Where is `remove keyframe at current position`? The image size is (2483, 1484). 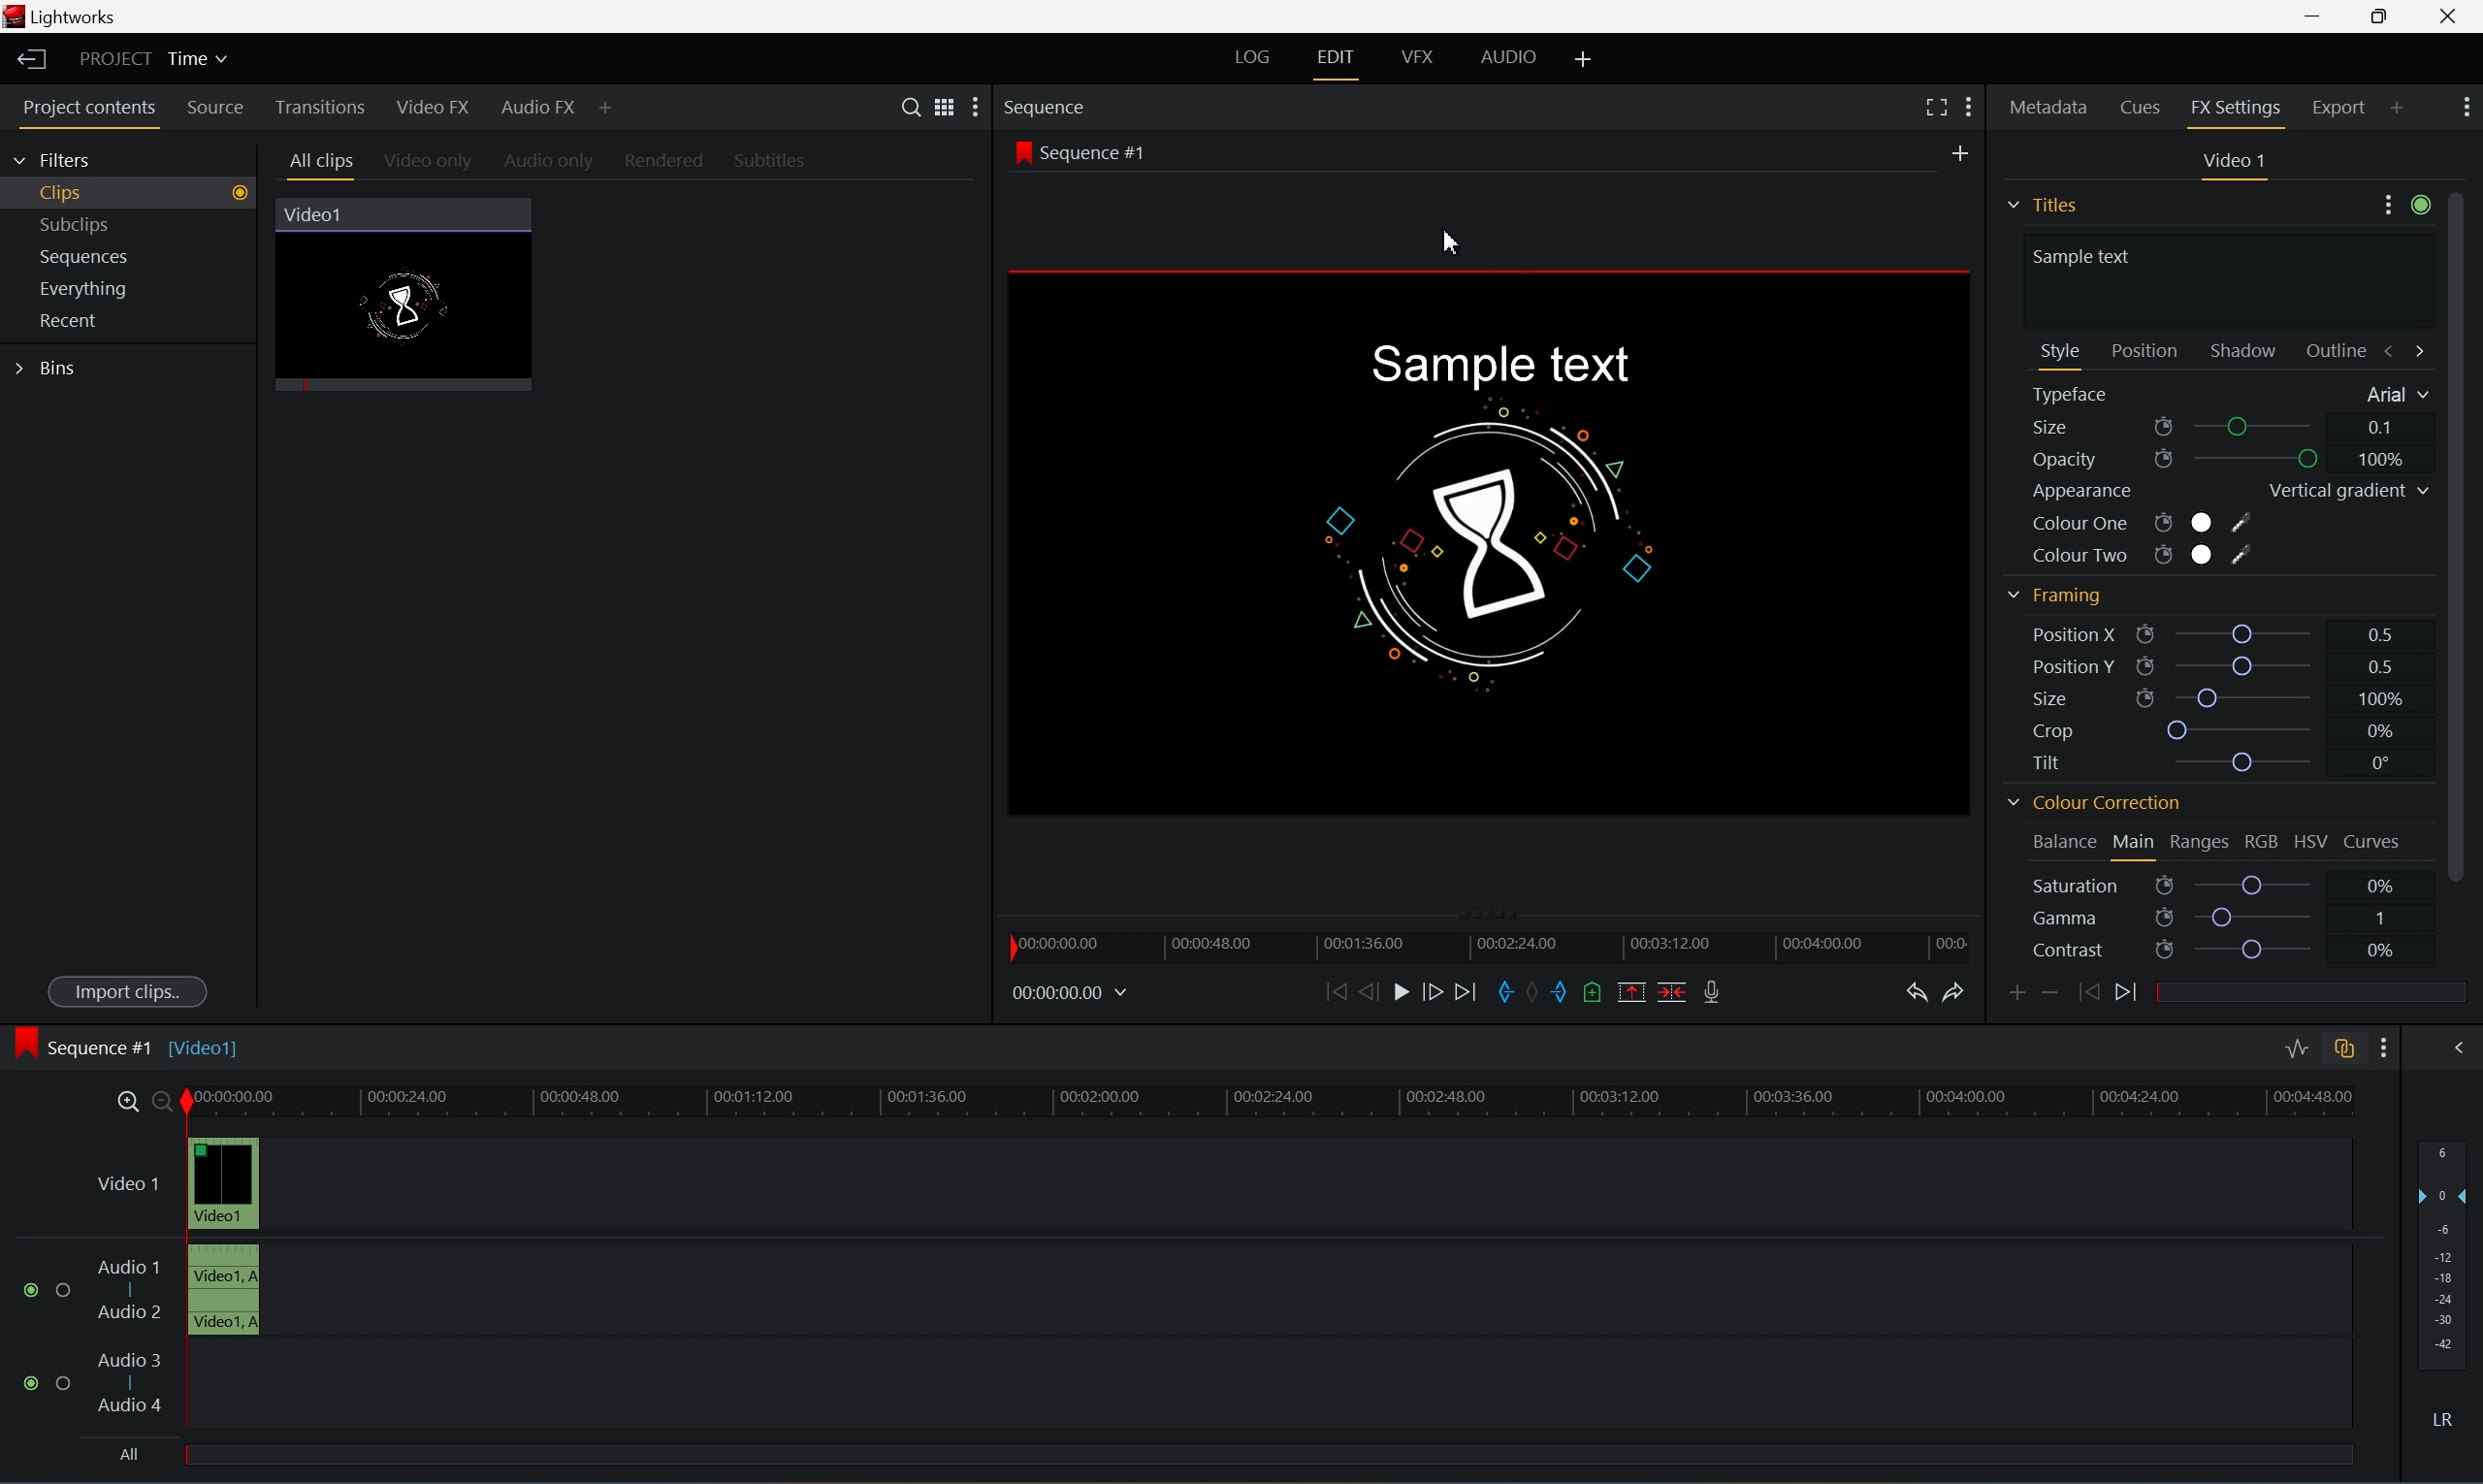 remove keyframe at current position is located at coordinates (2049, 990).